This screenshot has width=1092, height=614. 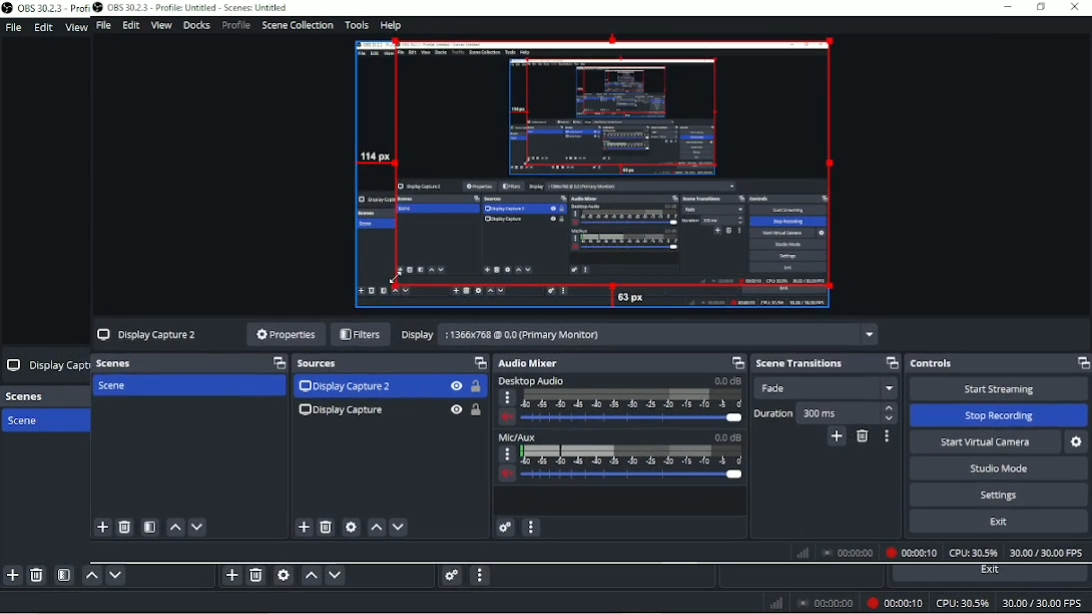 I want to click on Recording 00:00:10, so click(x=894, y=604).